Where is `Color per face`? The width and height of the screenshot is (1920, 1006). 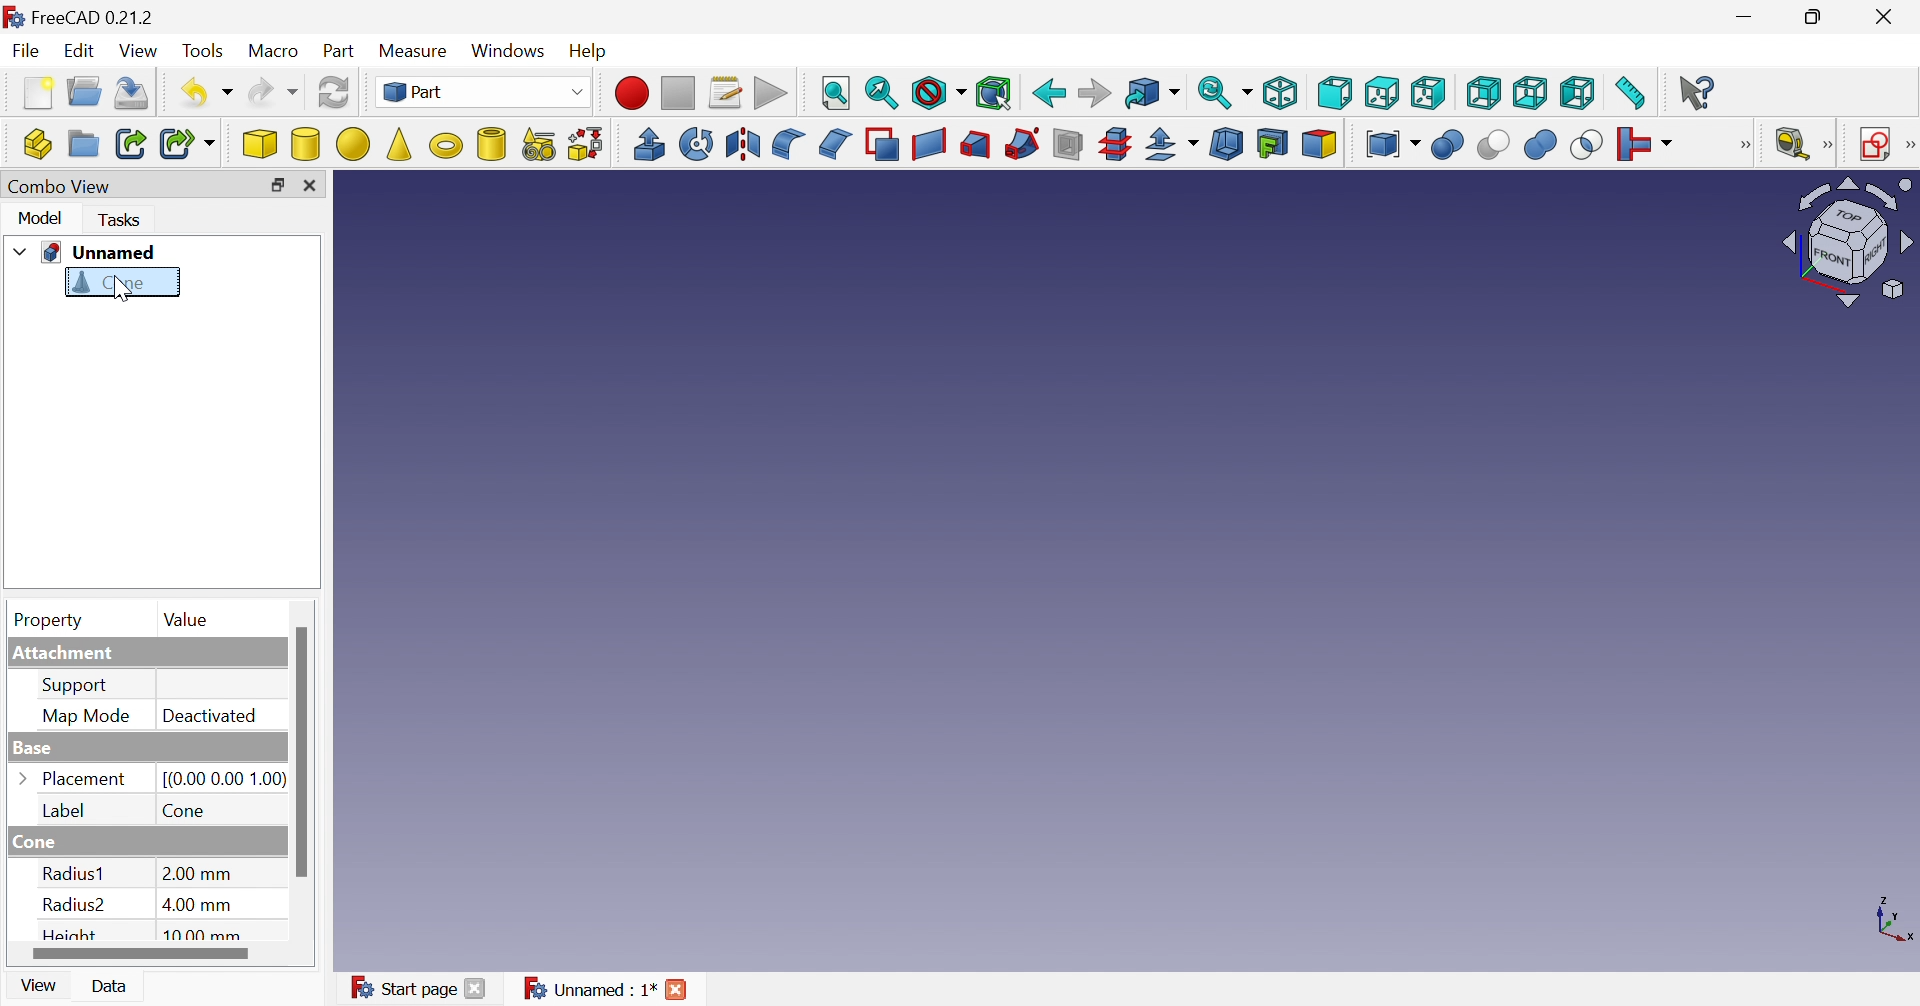
Color per face is located at coordinates (1318, 147).